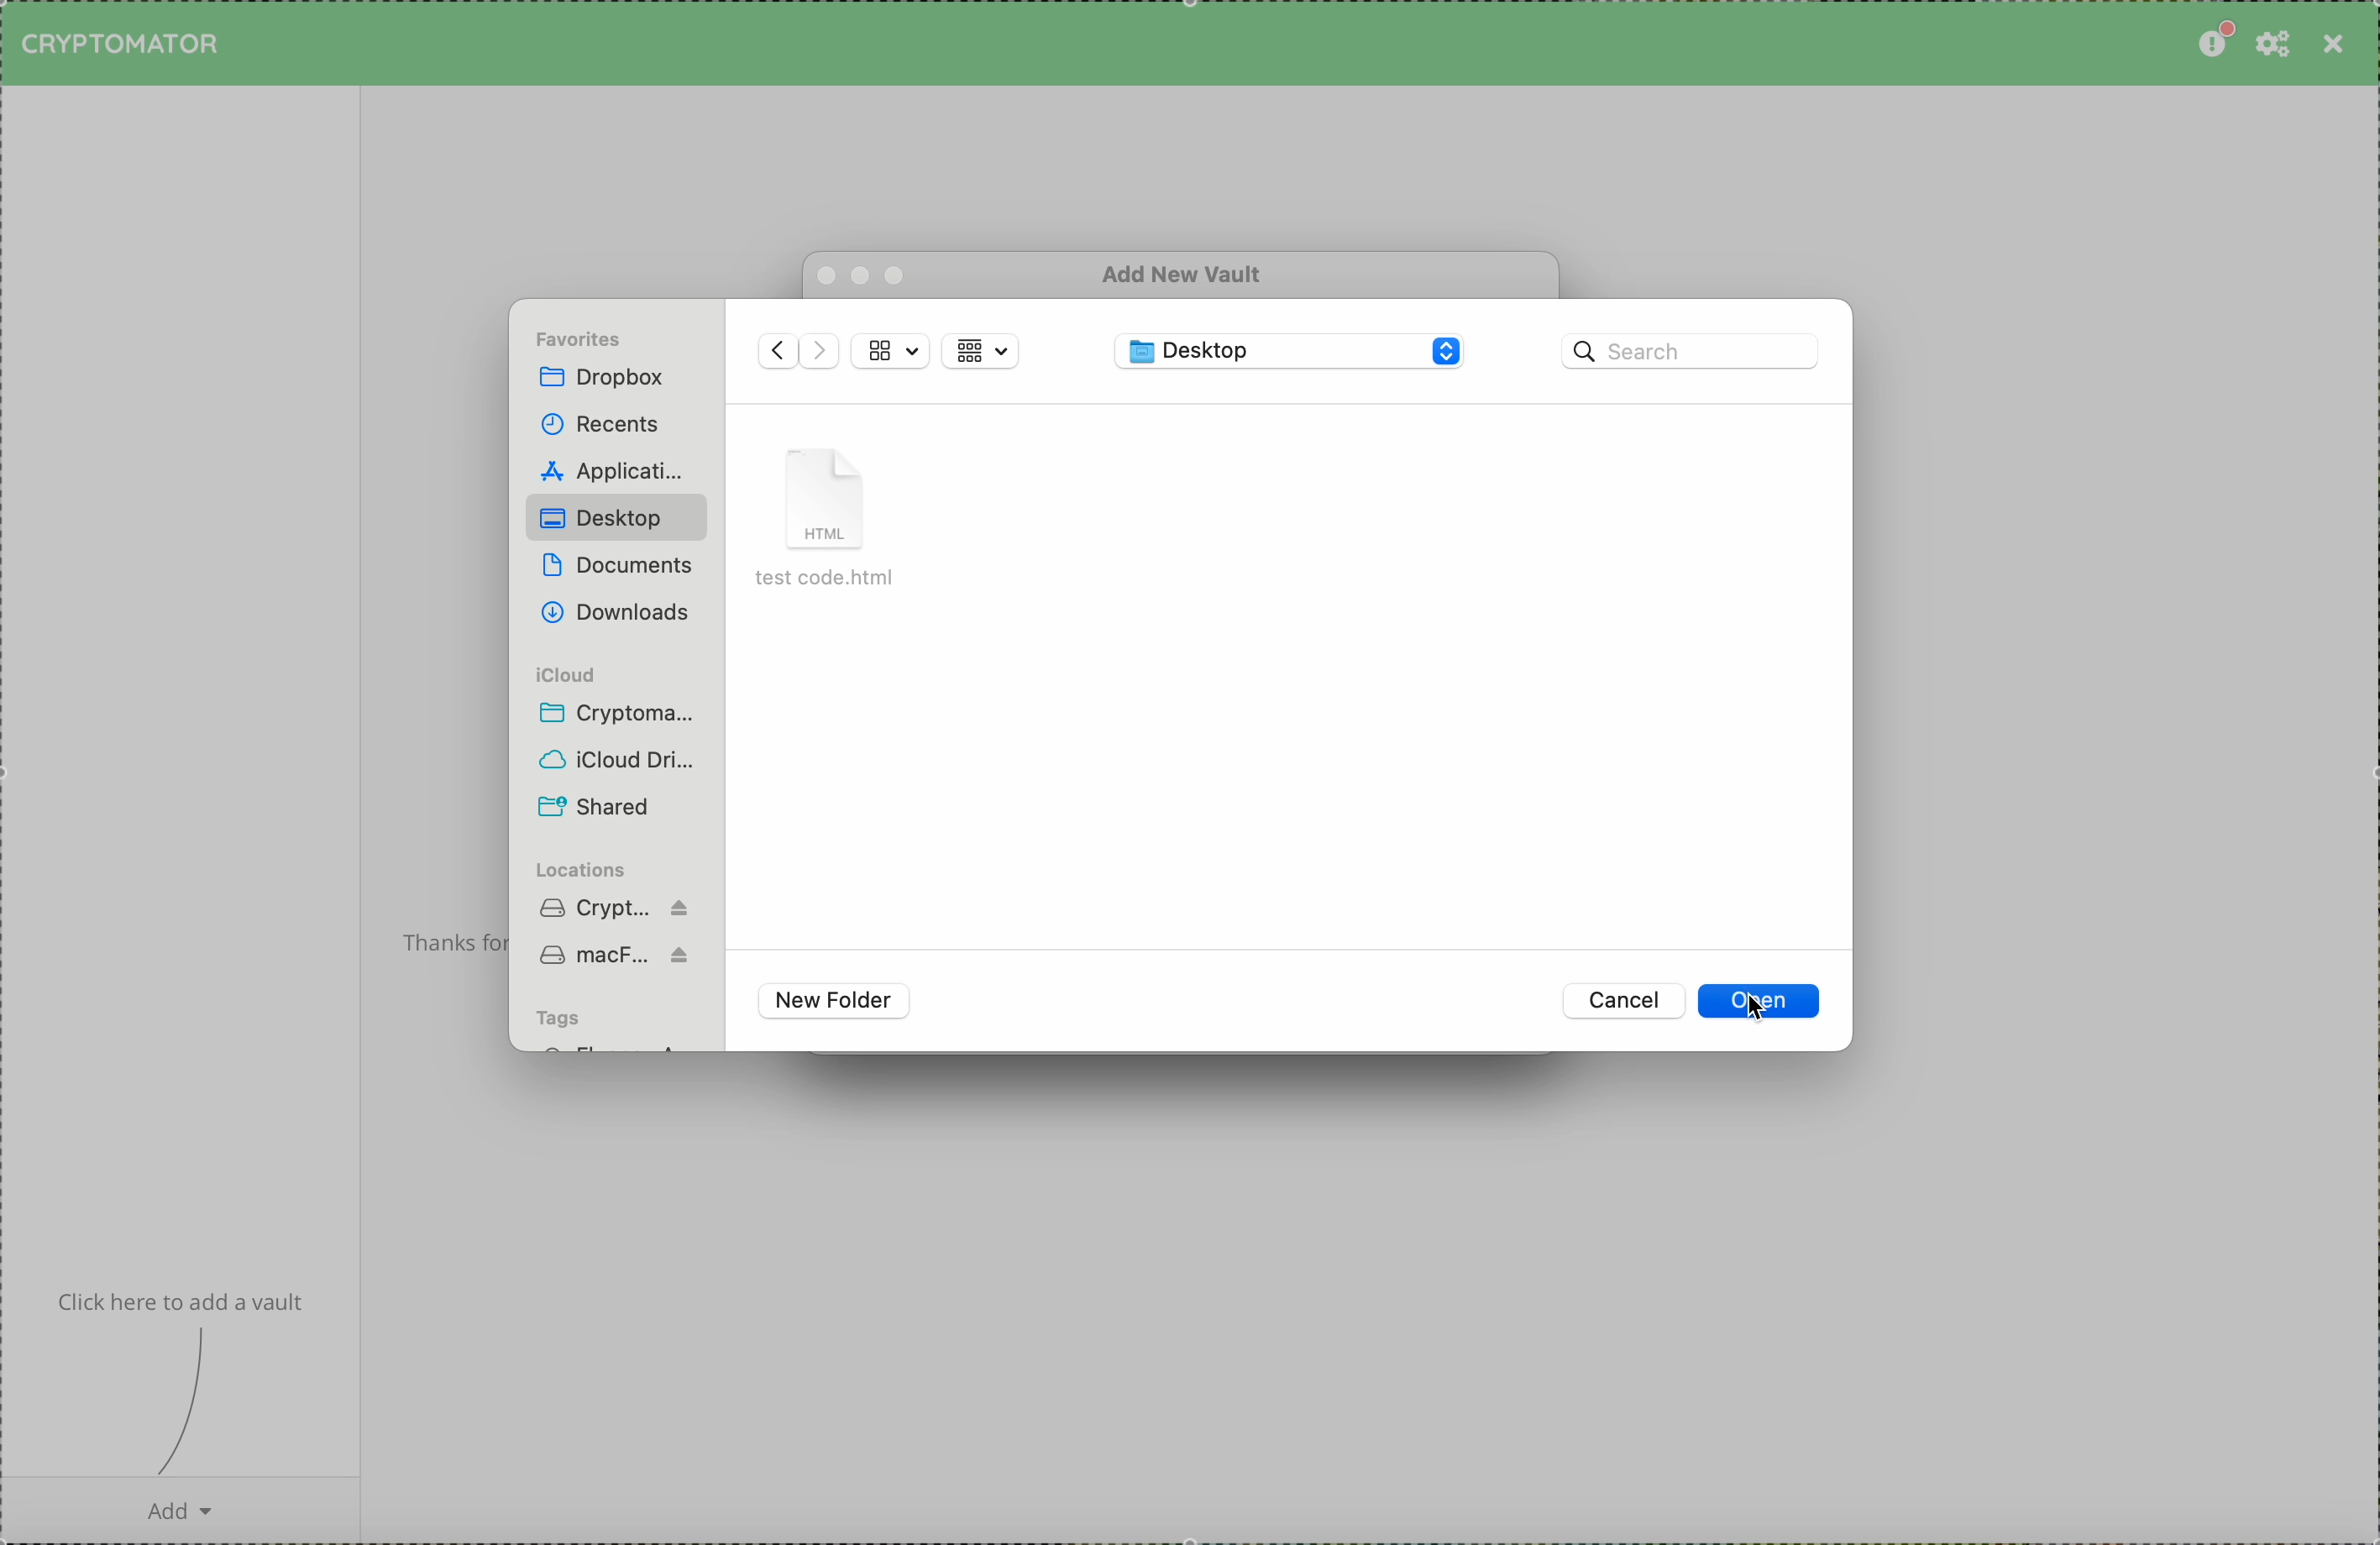 The image size is (2380, 1545). What do you see at coordinates (2213, 41) in the screenshot?
I see `please consider donating` at bounding box center [2213, 41].